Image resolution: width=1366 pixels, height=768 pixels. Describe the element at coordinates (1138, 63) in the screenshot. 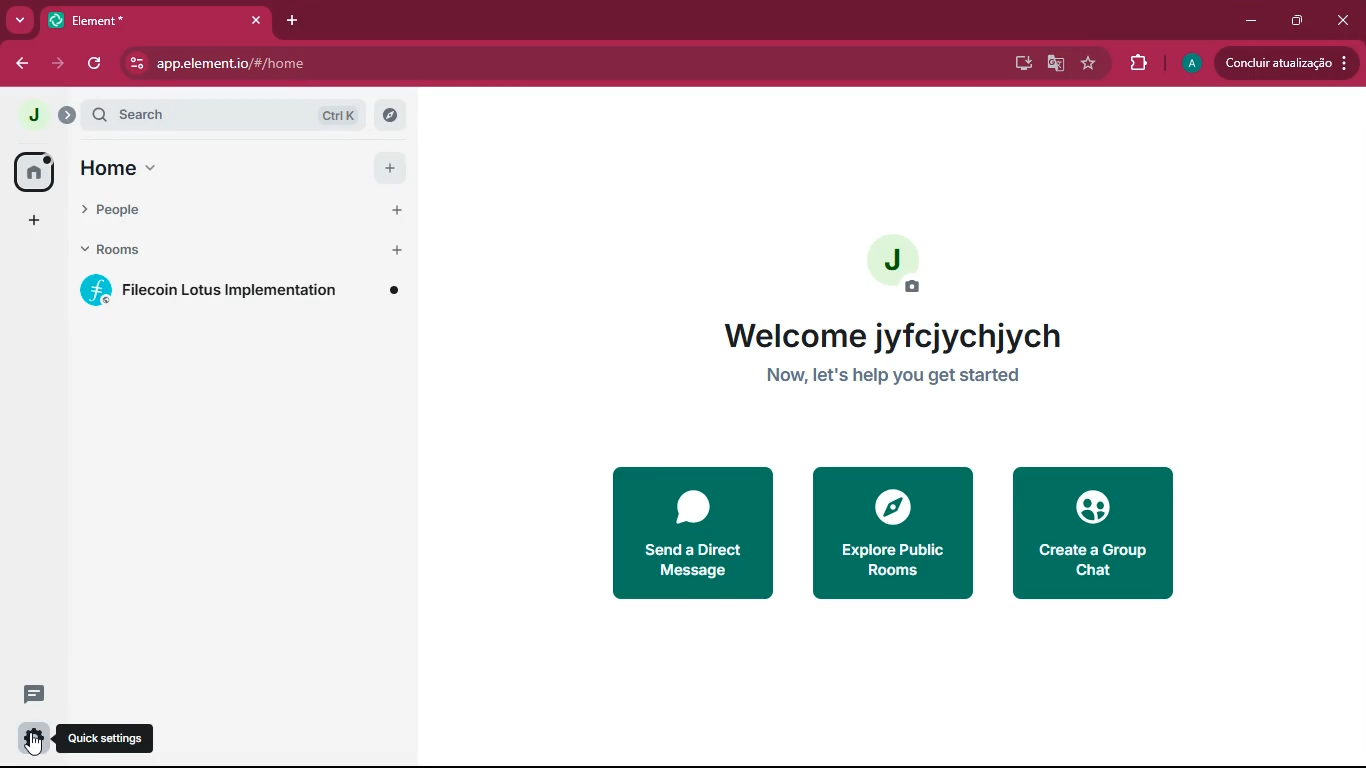

I see `extensions` at that location.